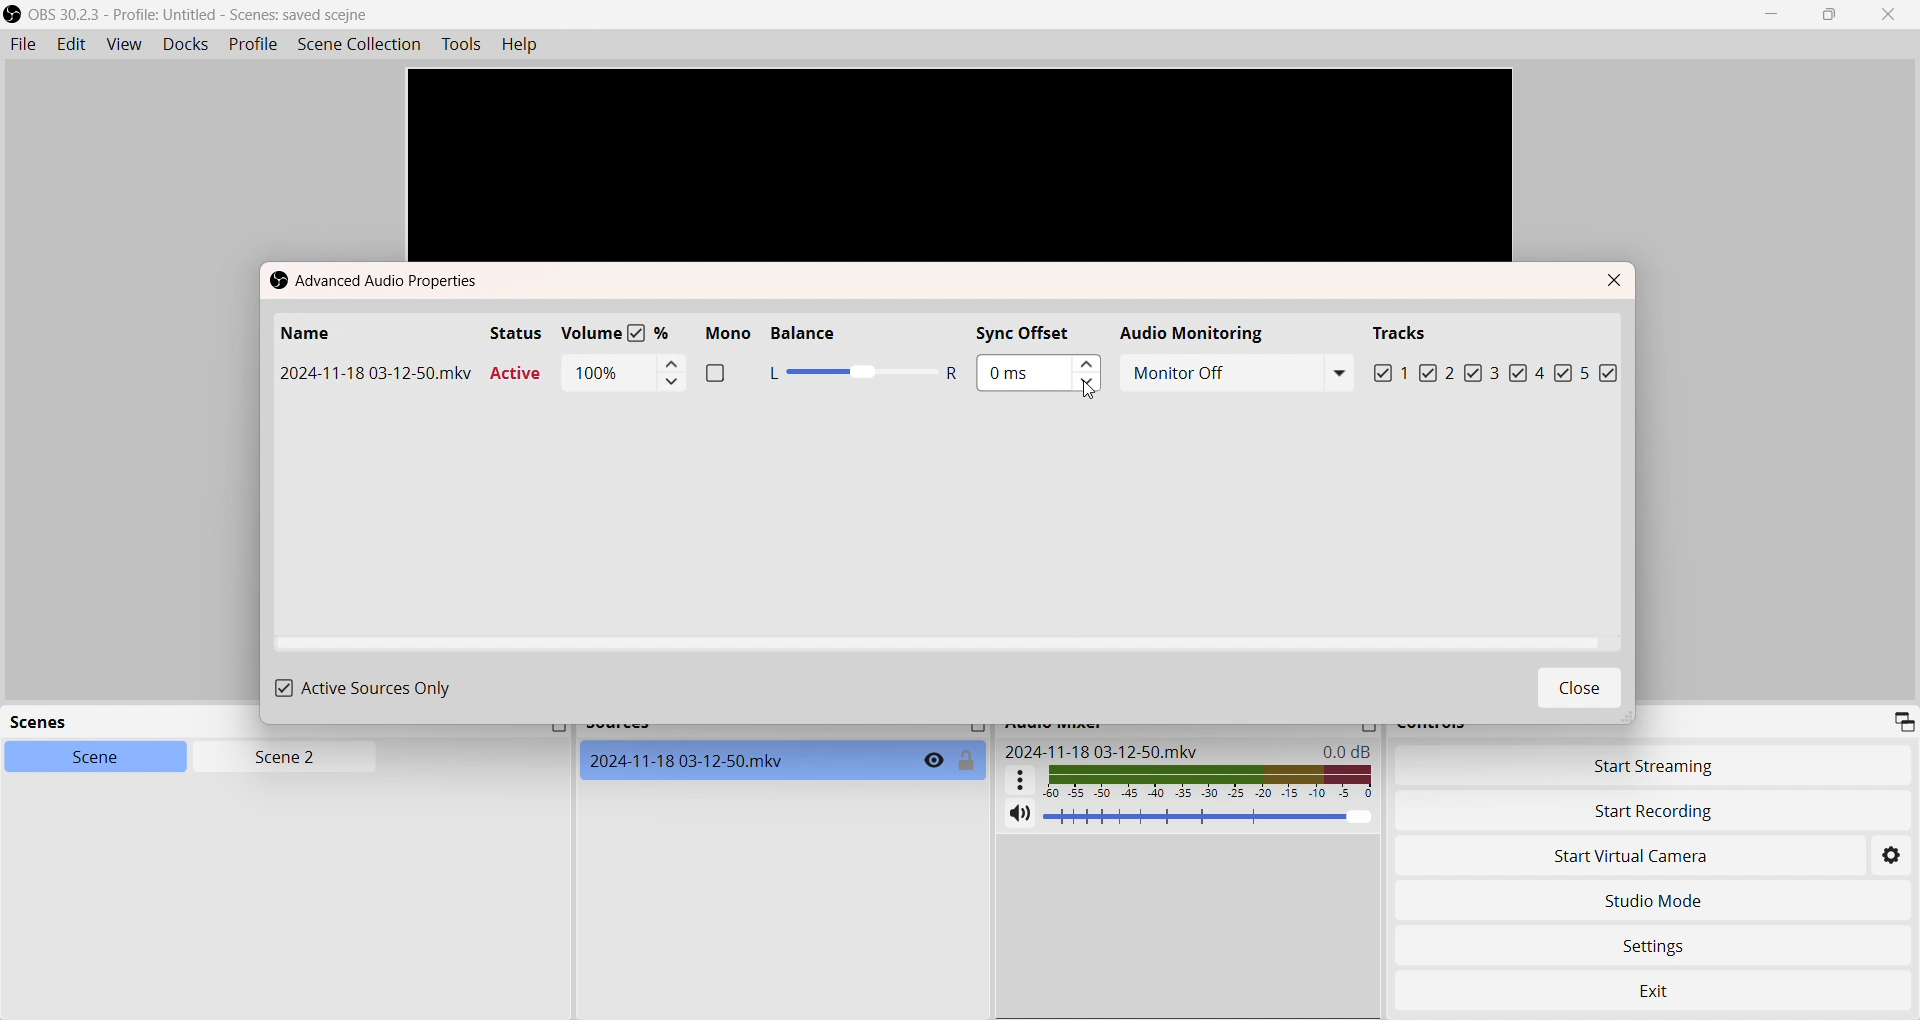 The width and height of the screenshot is (1920, 1020). I want to click on Increment, so click(670, 363).